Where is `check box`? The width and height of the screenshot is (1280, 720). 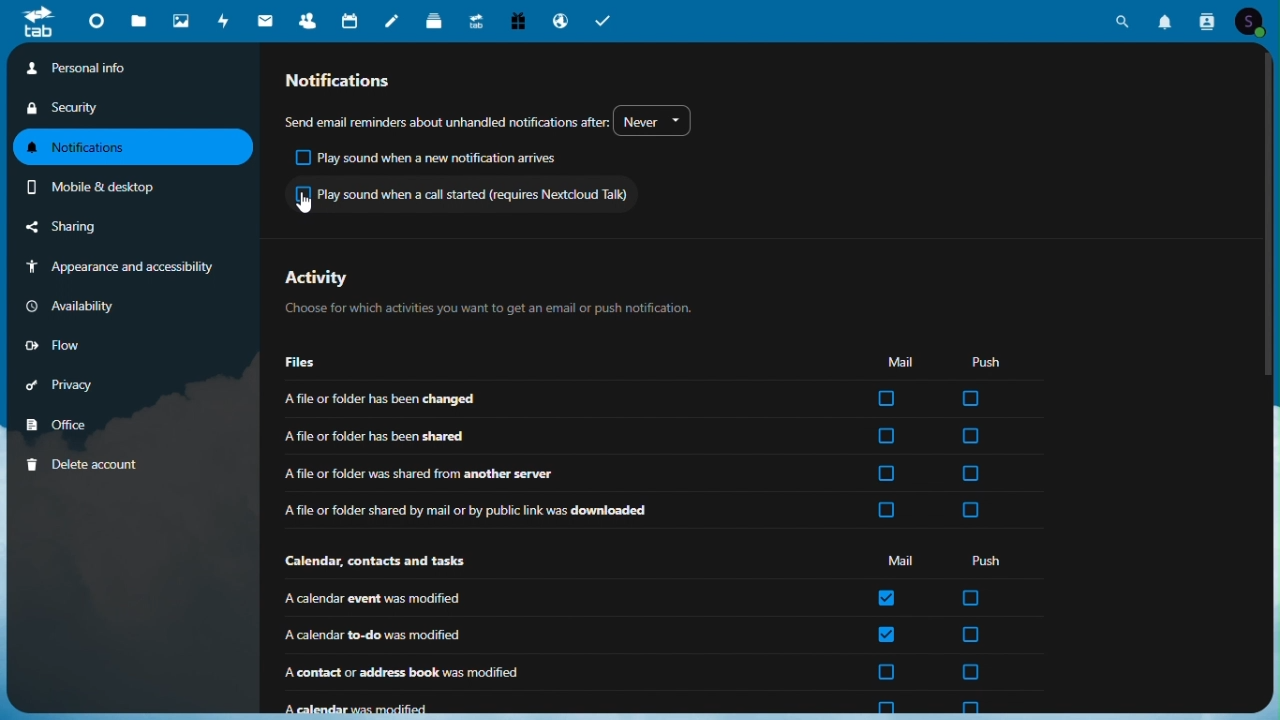 check box is located at coordinates (885, 707).